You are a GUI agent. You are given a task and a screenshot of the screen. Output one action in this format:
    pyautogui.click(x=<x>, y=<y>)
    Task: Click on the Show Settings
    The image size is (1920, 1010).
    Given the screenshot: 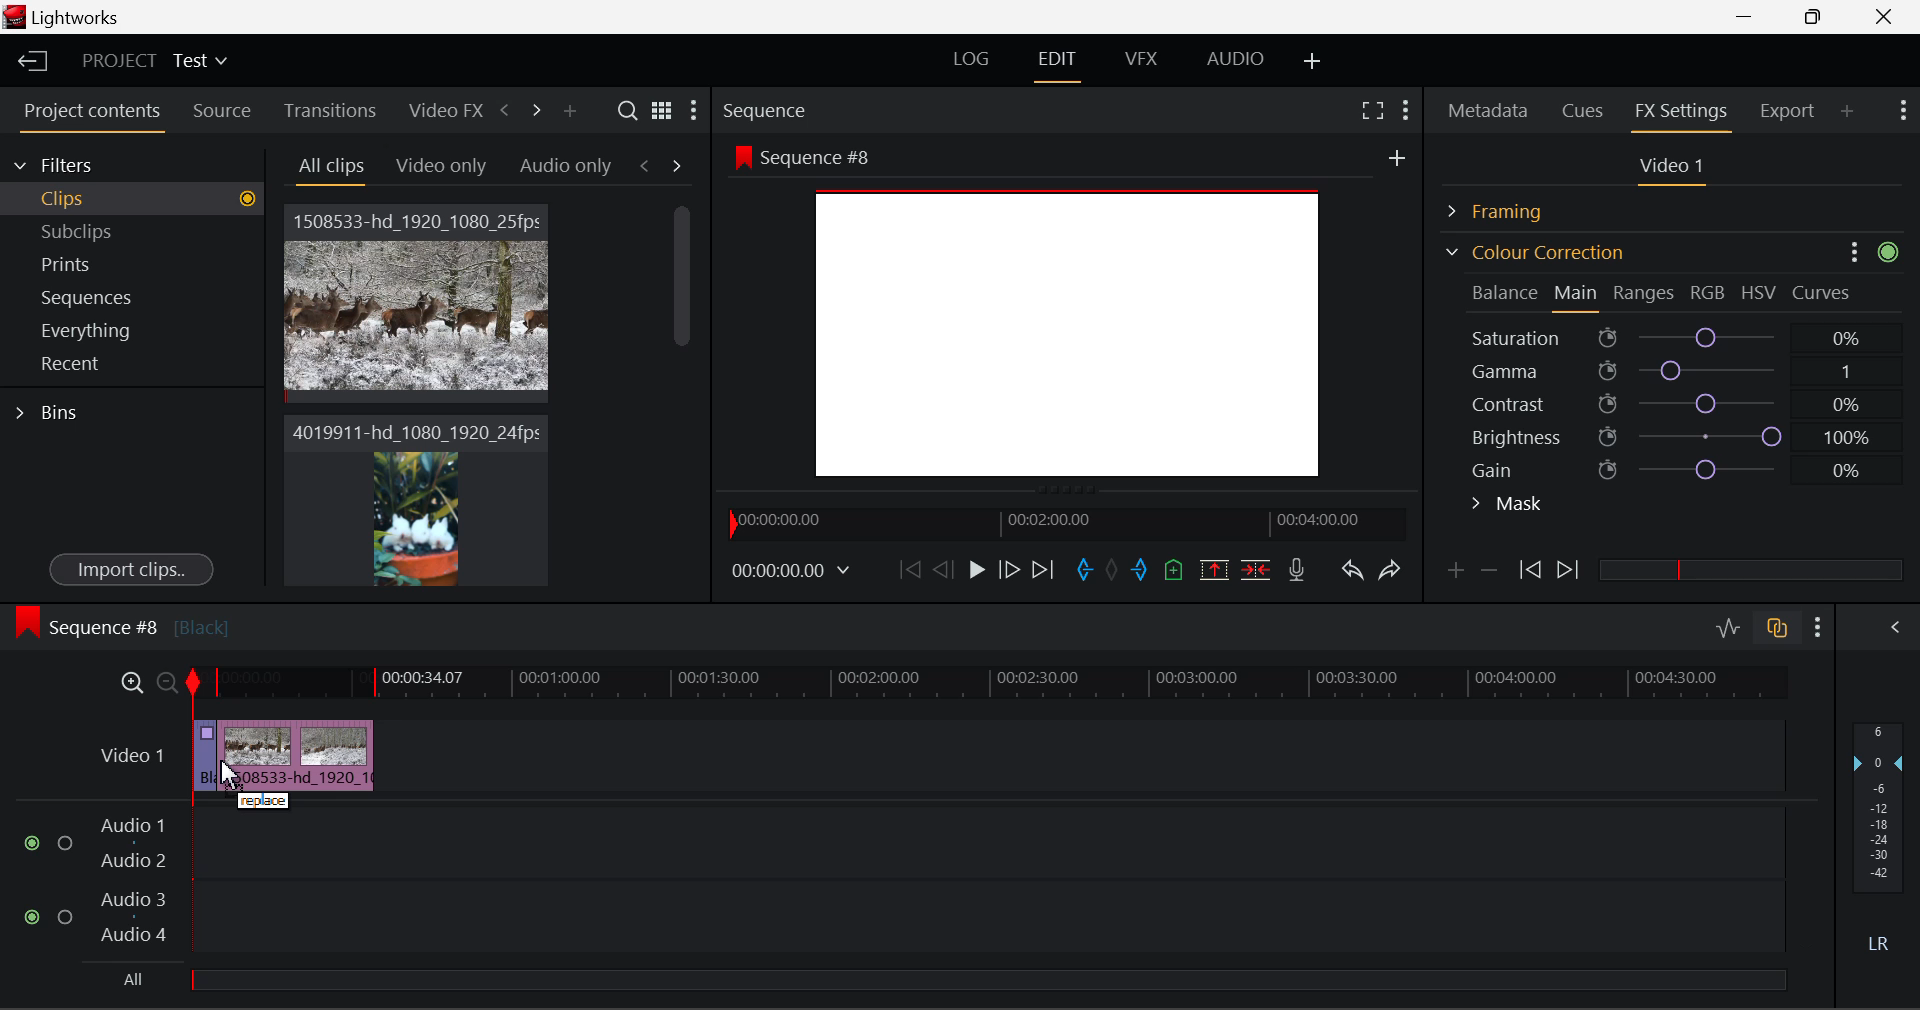 What is the action you would take?
    pyautogui.click(x=1819, y=627)
    